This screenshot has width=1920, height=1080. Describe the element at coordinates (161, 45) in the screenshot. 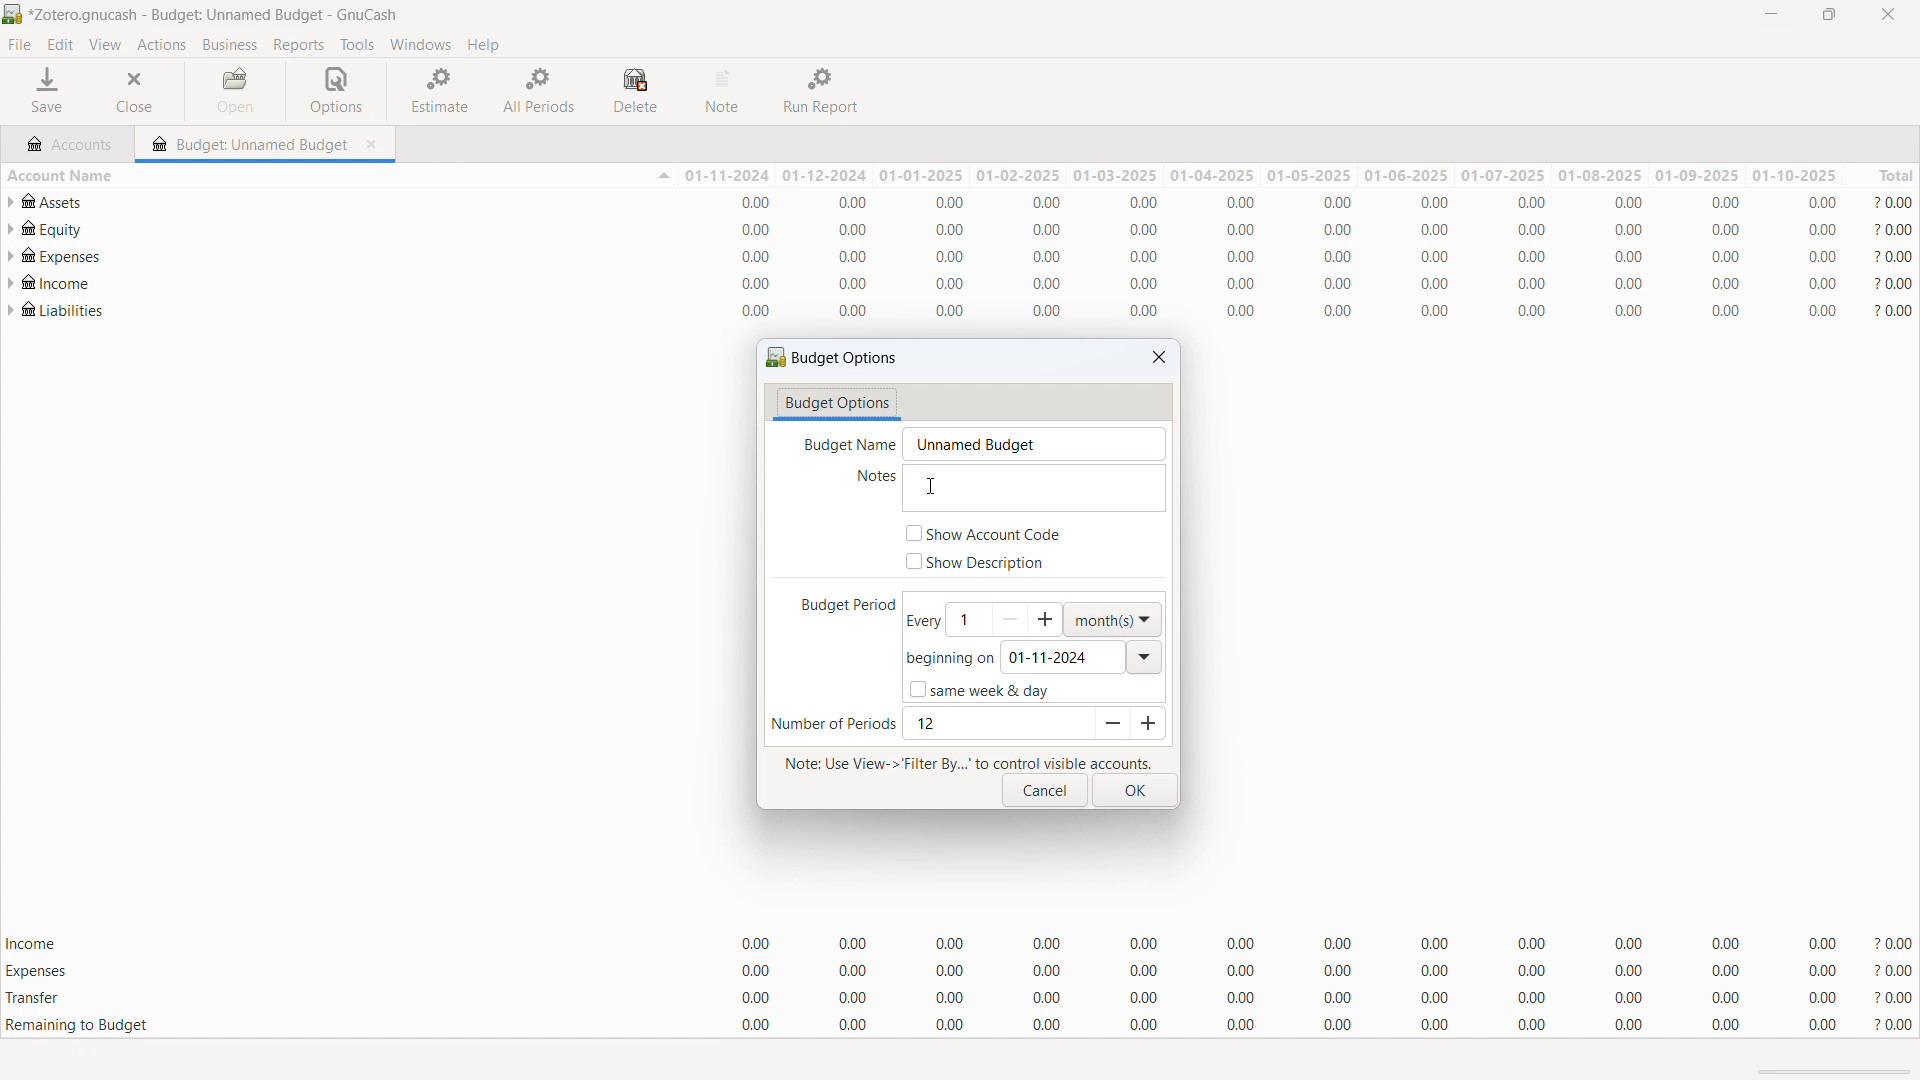

I see `actions` at that location.